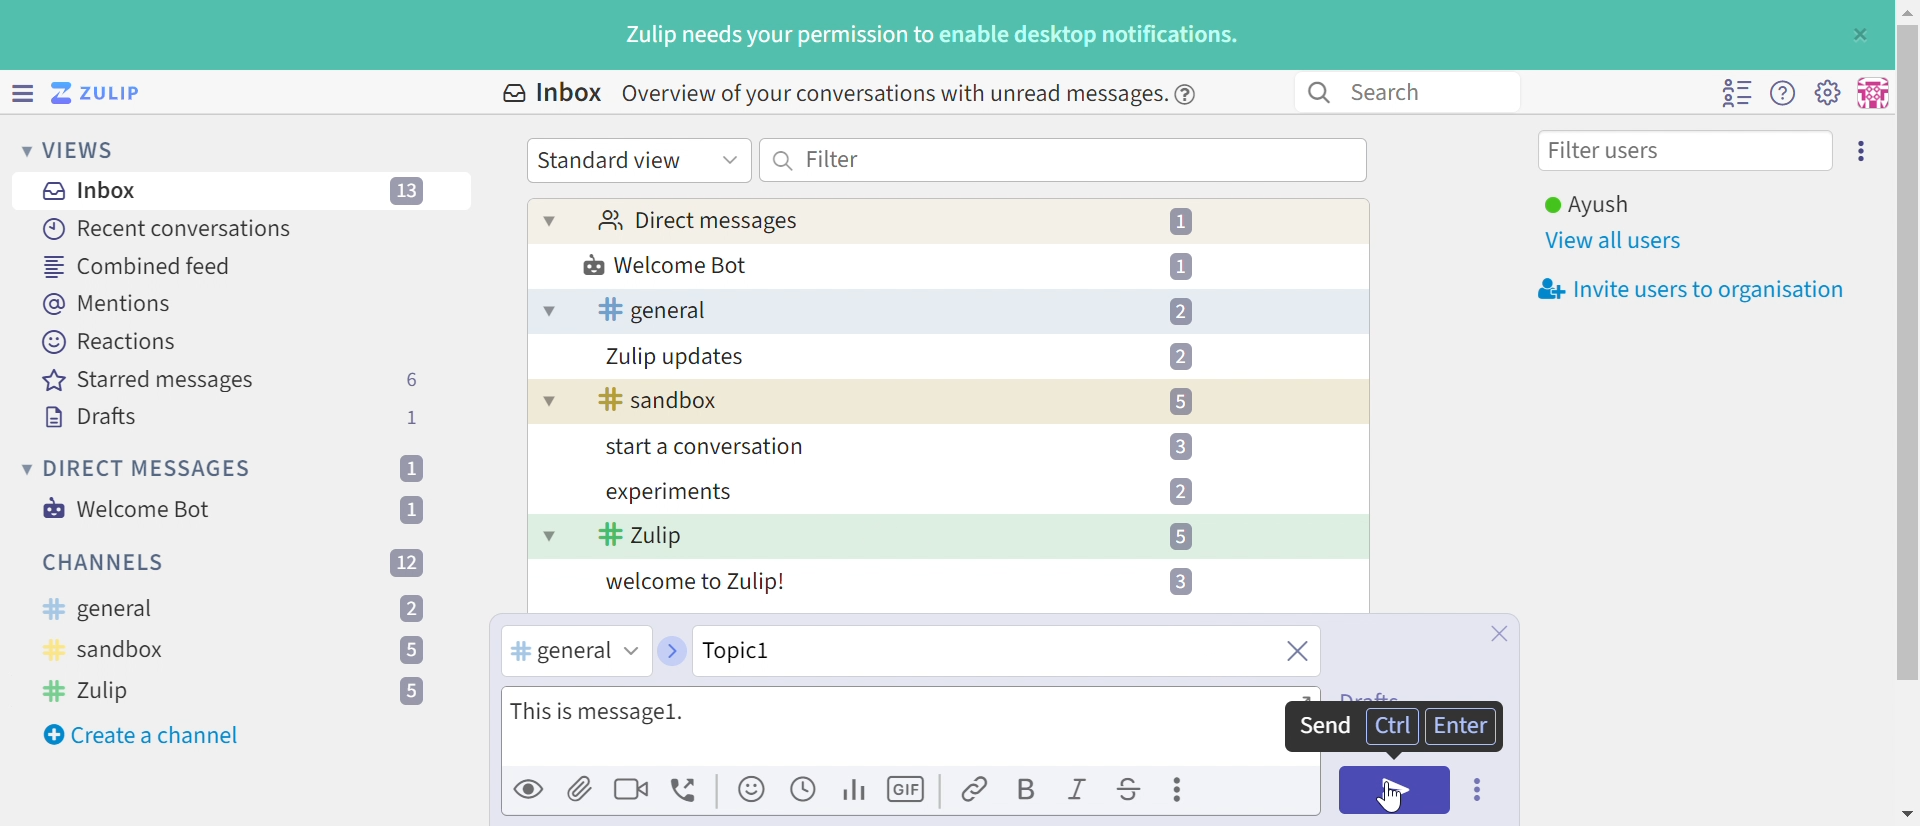 This screenshot has height=826, width=1920. I want to click on View all users, so click(1615, 242).